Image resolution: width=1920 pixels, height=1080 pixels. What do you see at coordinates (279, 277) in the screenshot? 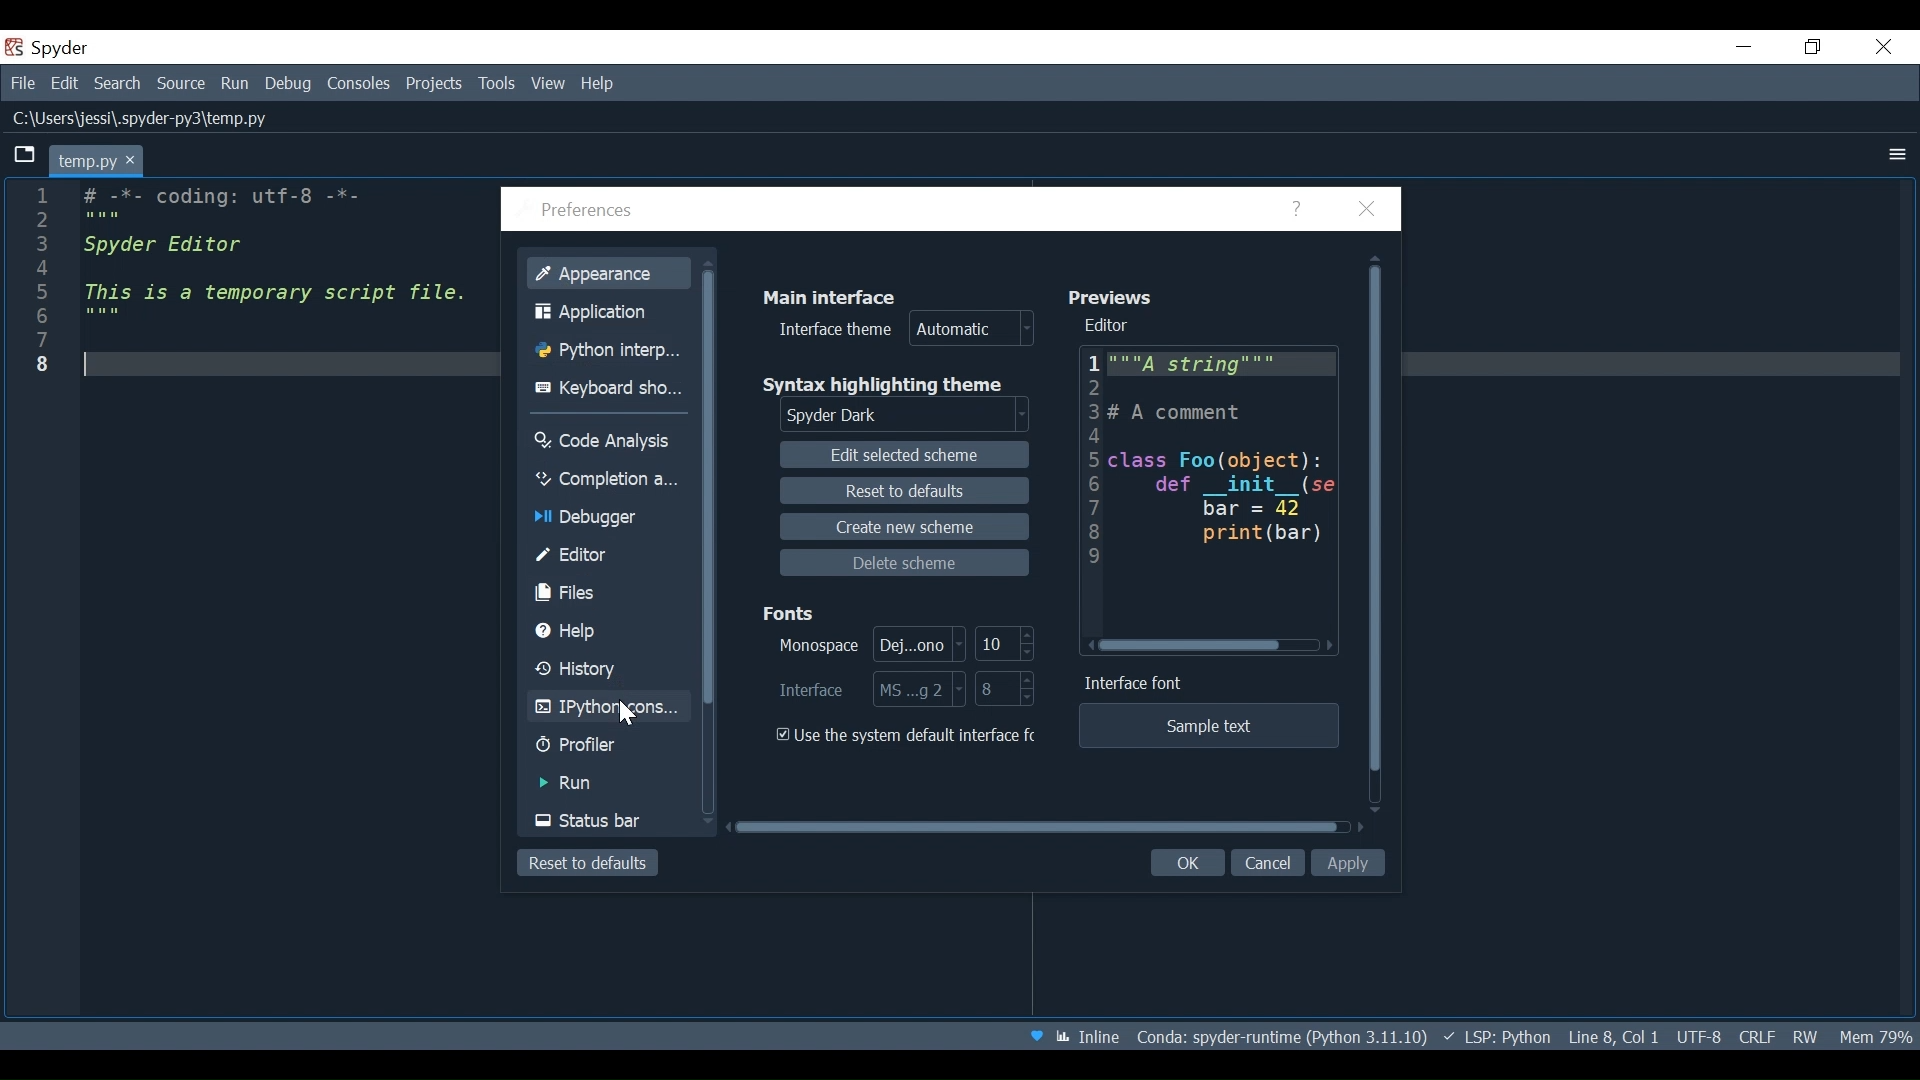
I see `` at bounding box center [279, 277].